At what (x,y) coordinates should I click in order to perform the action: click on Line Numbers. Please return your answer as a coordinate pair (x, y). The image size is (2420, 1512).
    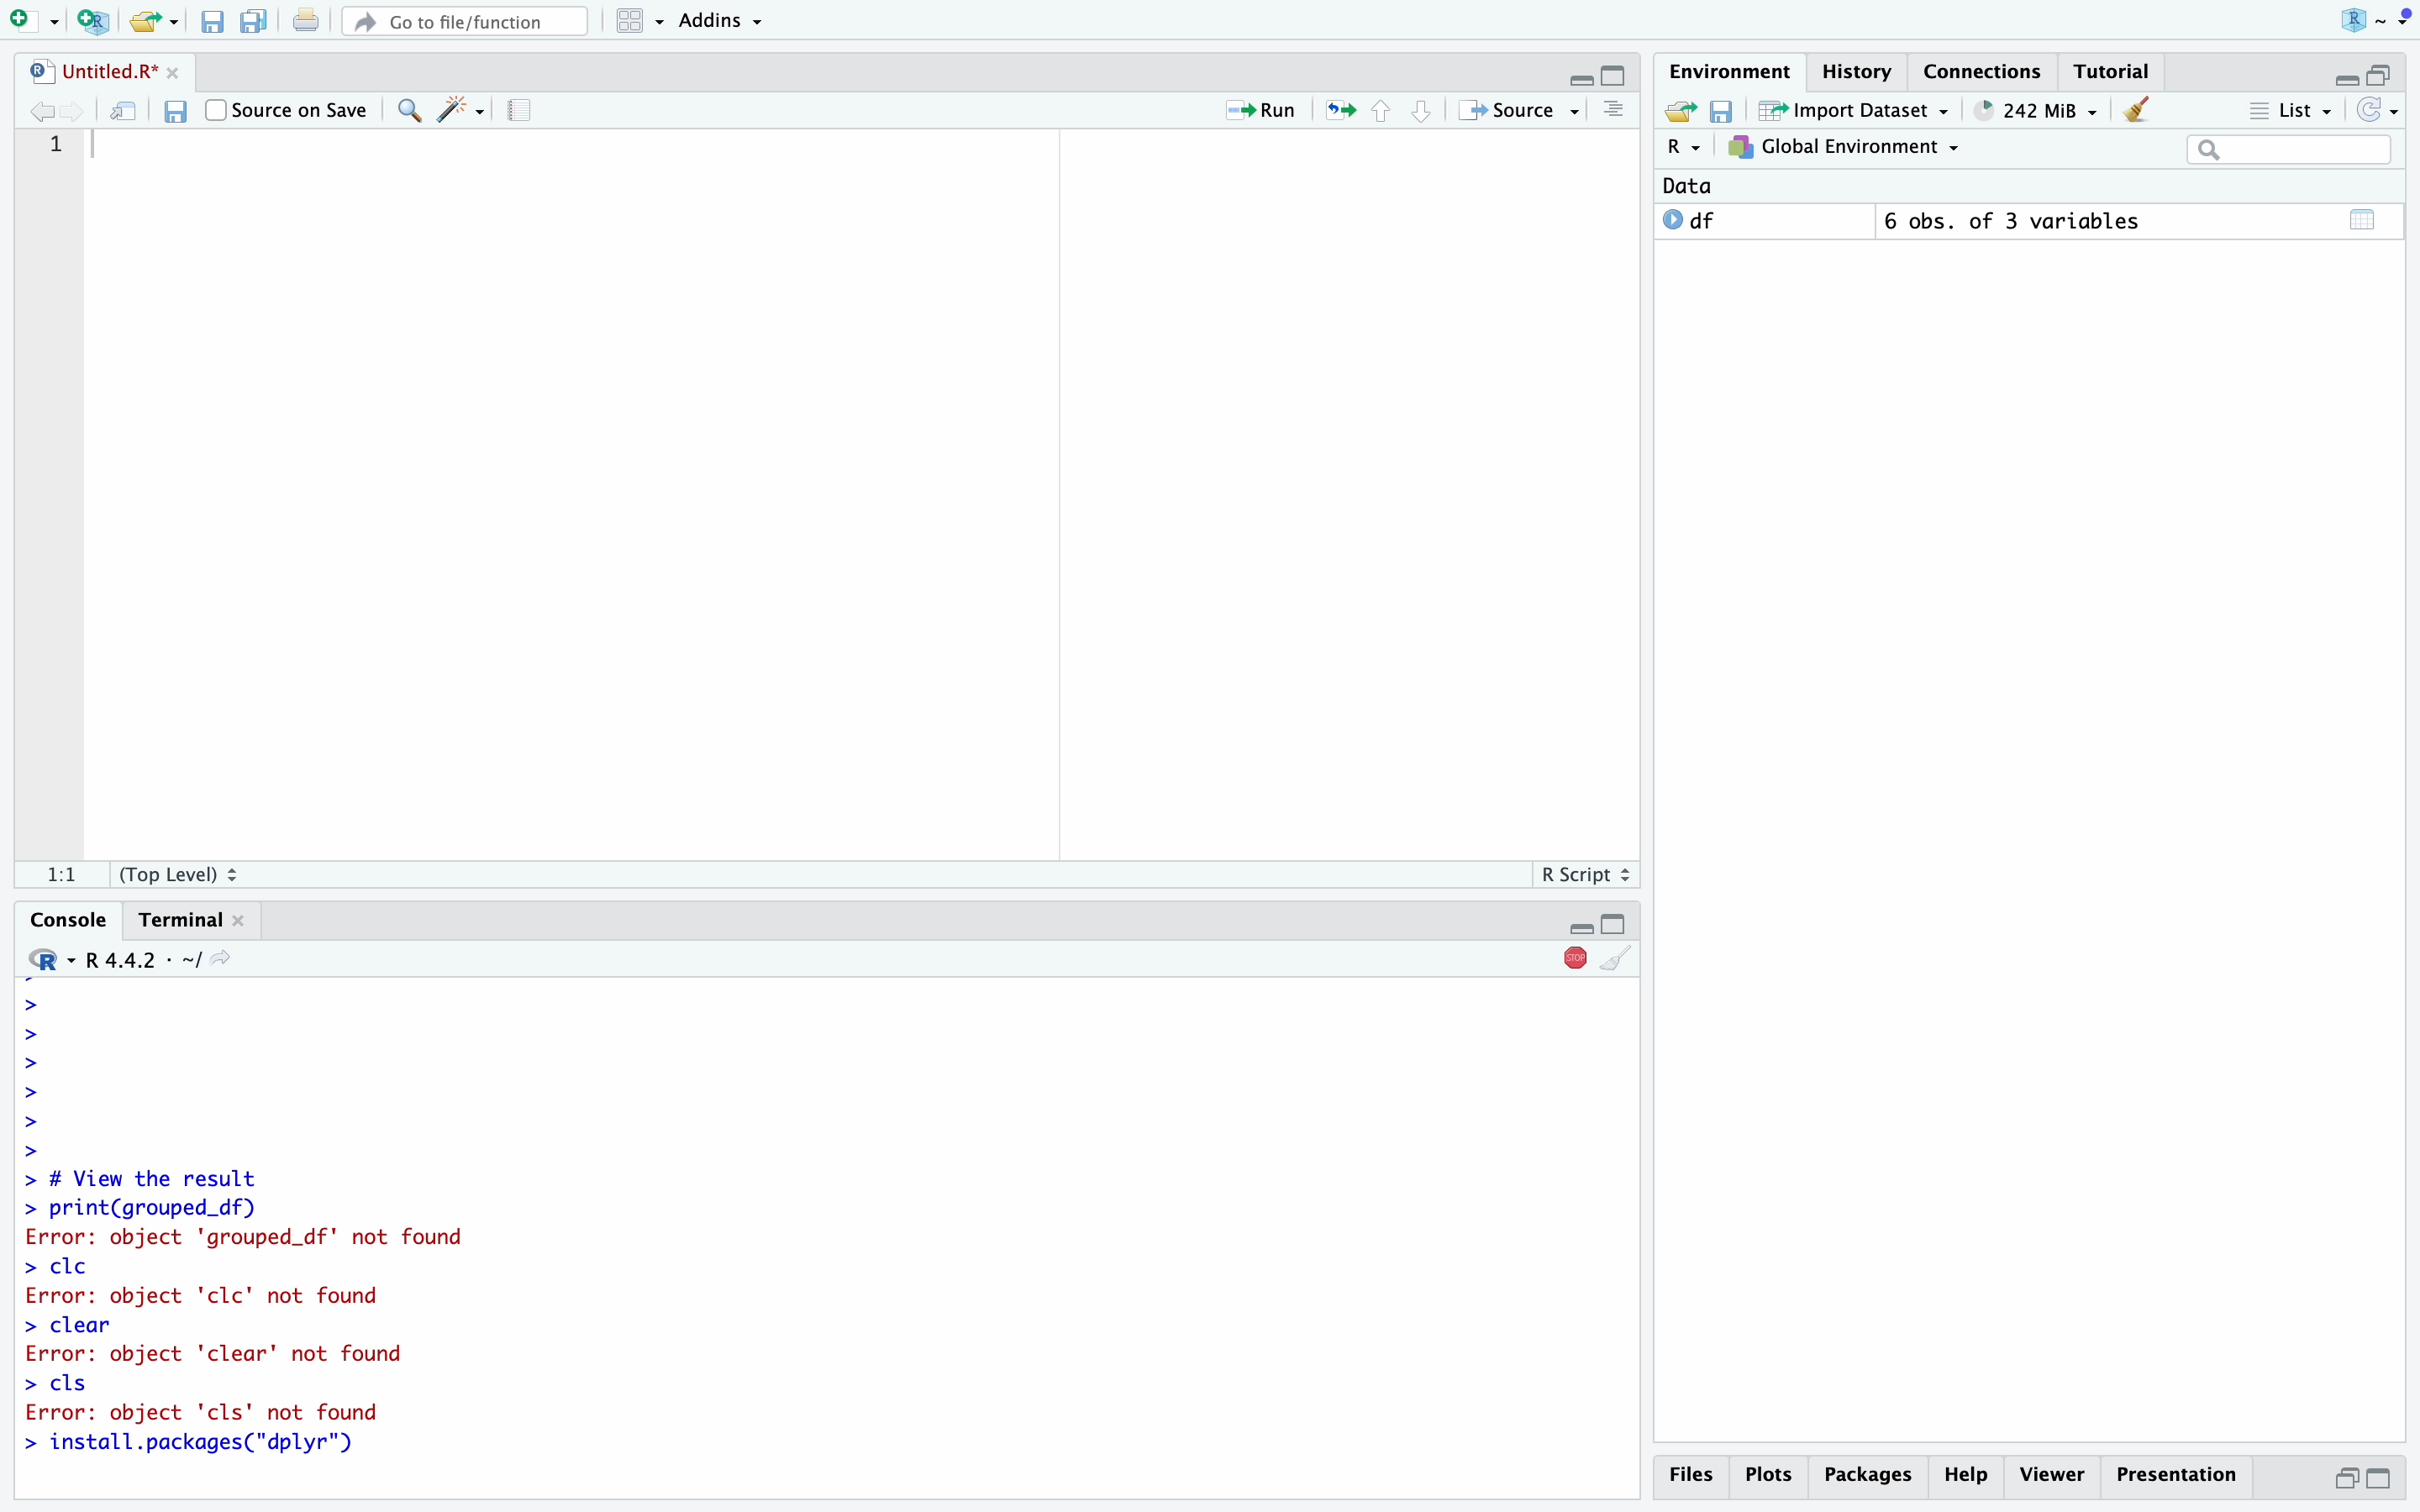
    Looking at the image, I should click on (50, 165).